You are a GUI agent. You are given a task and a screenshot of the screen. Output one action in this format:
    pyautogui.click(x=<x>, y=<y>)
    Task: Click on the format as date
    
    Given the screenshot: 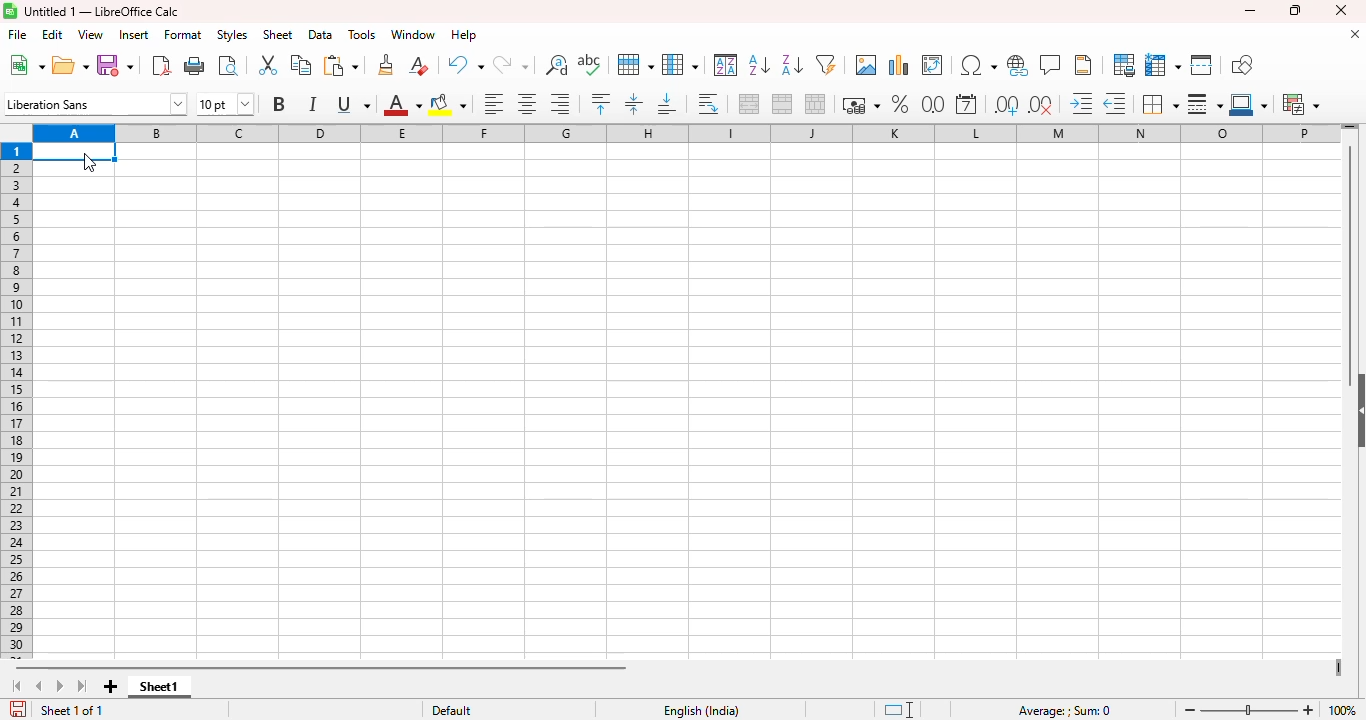 What is the action you would take?
    pyautogui.click(x=966, y=104)
    